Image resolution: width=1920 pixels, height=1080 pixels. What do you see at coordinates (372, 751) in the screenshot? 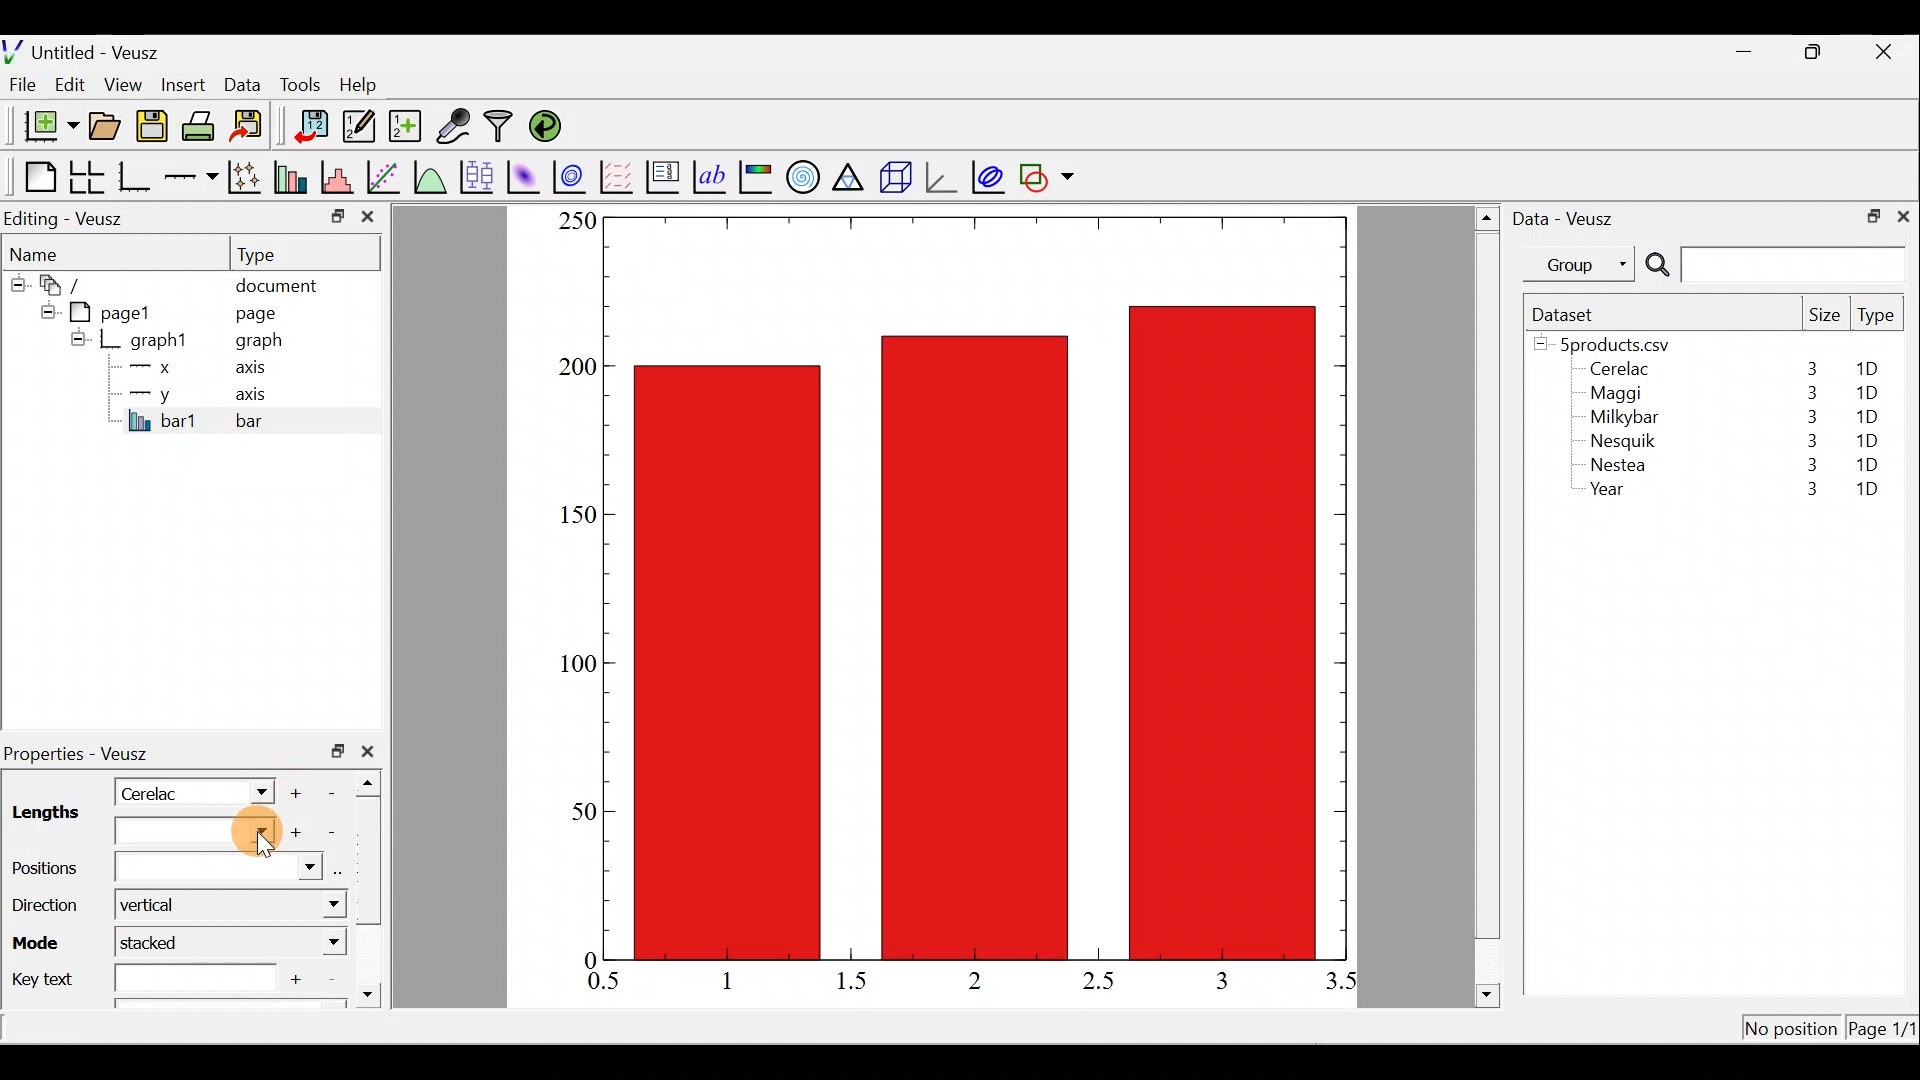
I see `close` at bounding box center [372, 751].